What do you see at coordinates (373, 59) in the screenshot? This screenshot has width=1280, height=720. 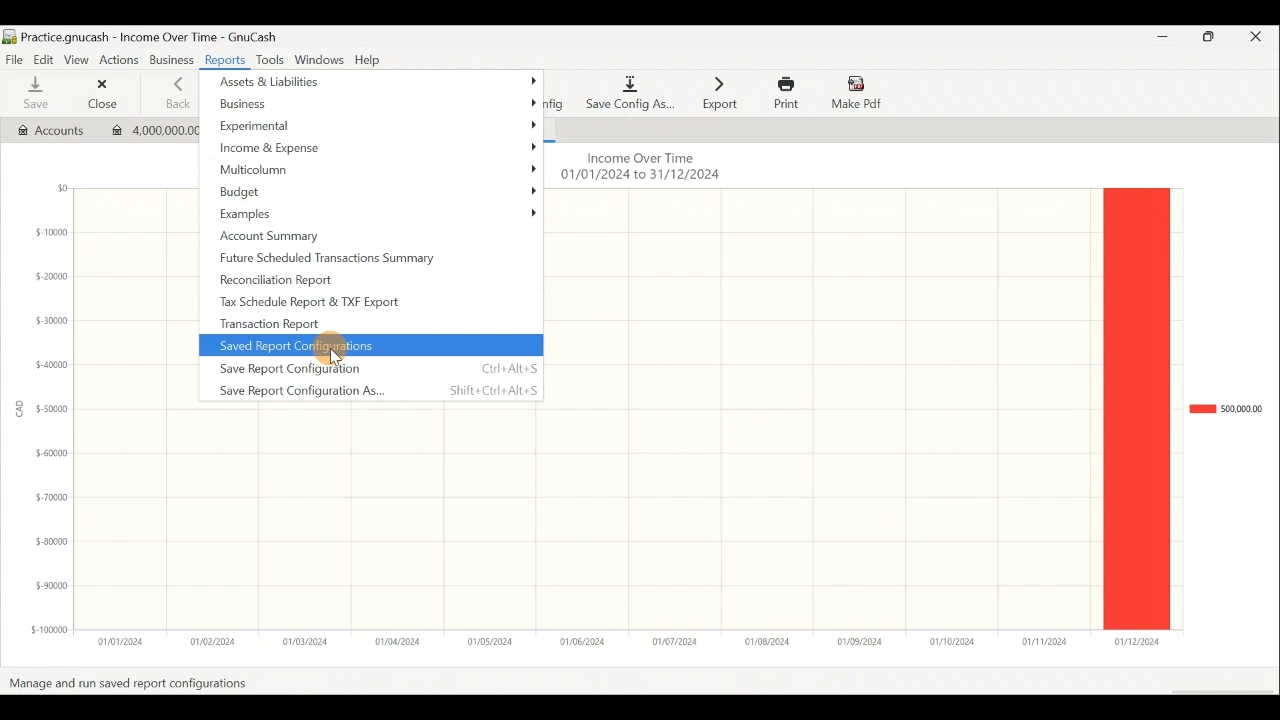 I see `Help` at bounding box center [373, 59].